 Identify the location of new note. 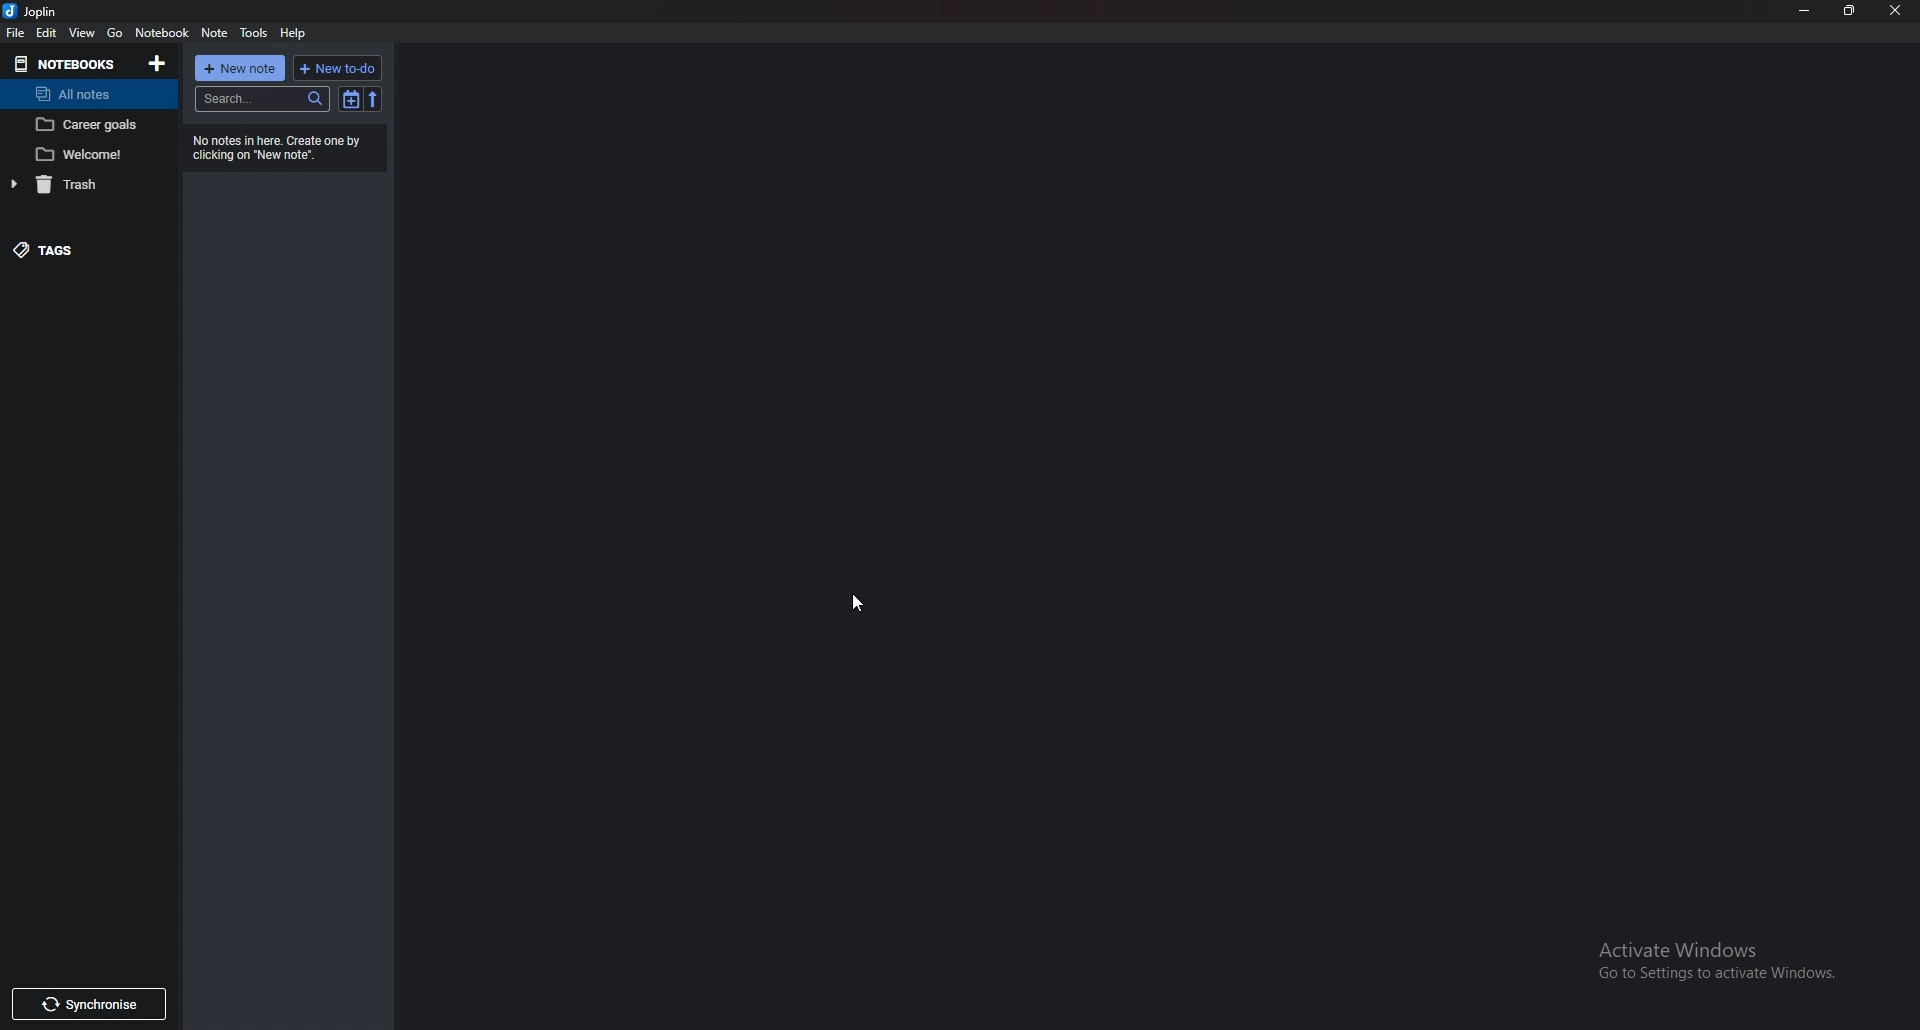
(241, 68).